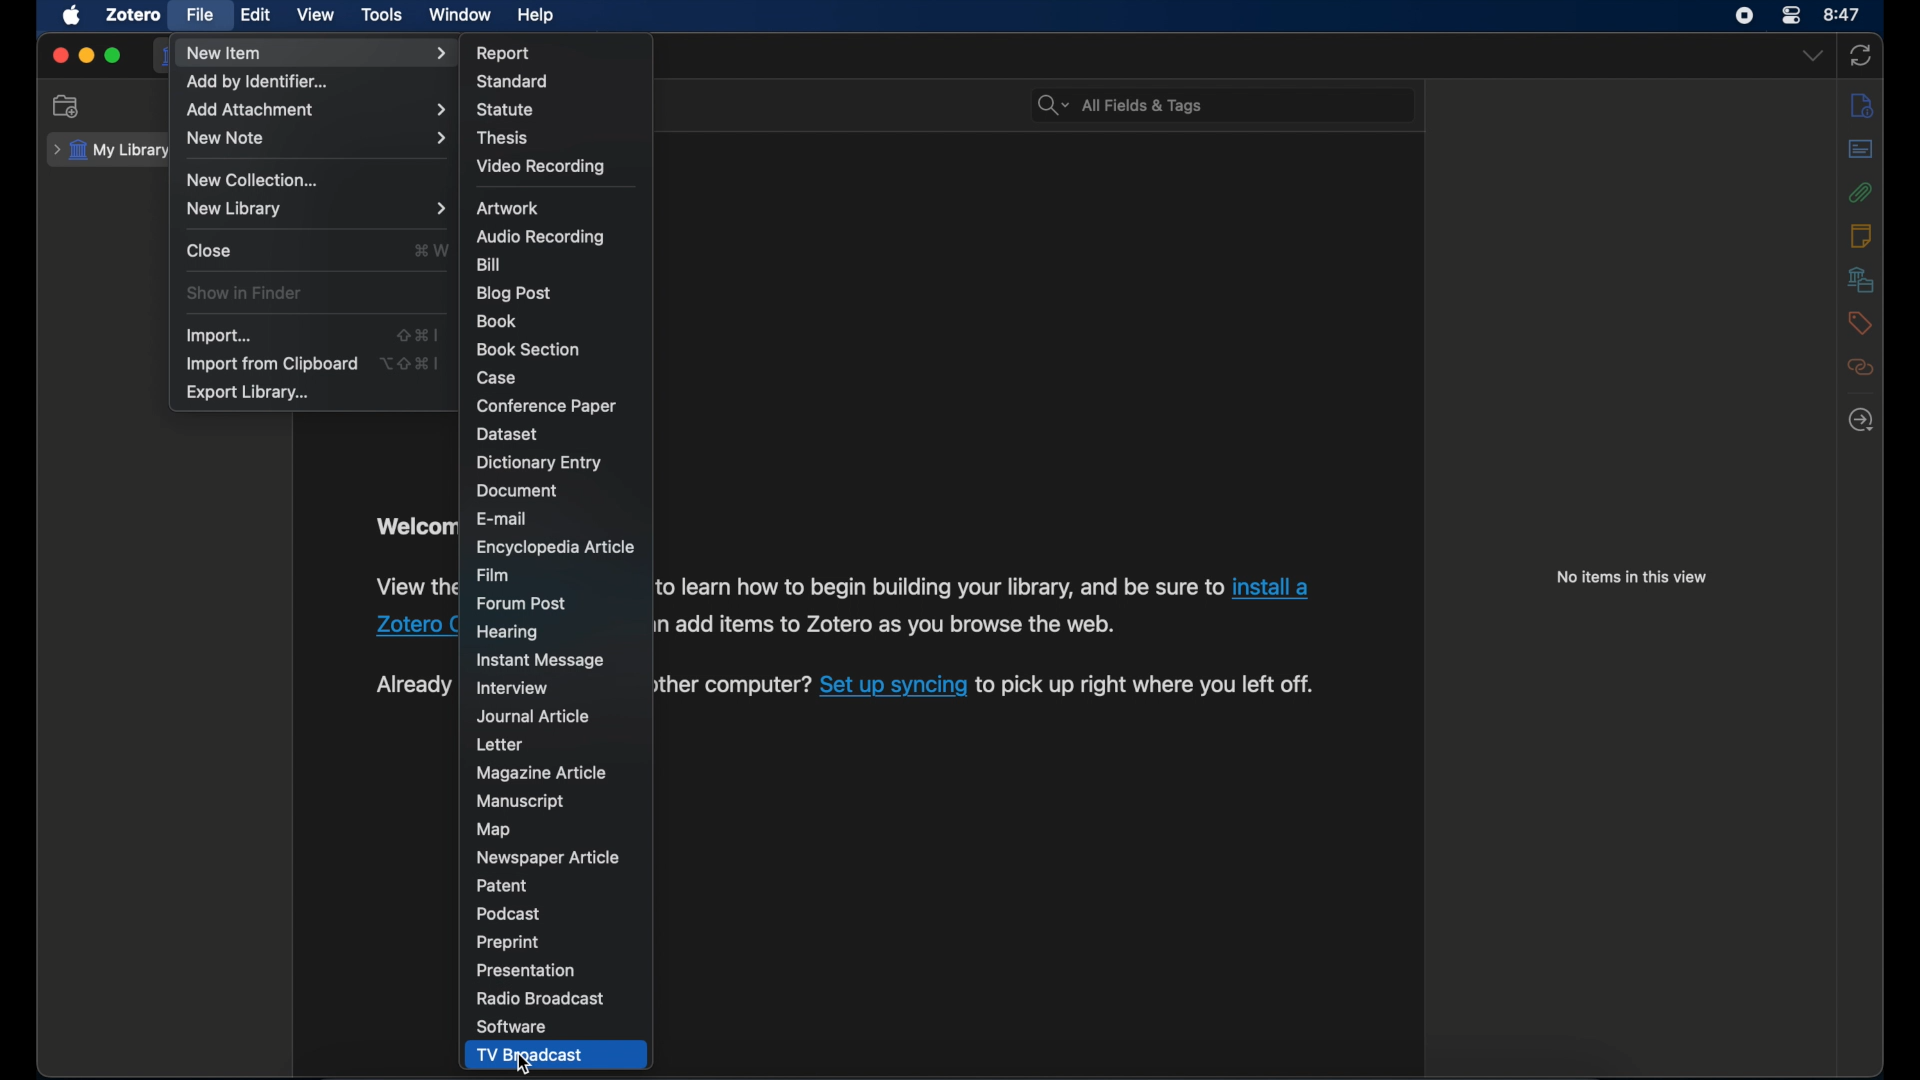 This screenshot has height=1080, width=1920. I want to click on case, so click(500, 377).